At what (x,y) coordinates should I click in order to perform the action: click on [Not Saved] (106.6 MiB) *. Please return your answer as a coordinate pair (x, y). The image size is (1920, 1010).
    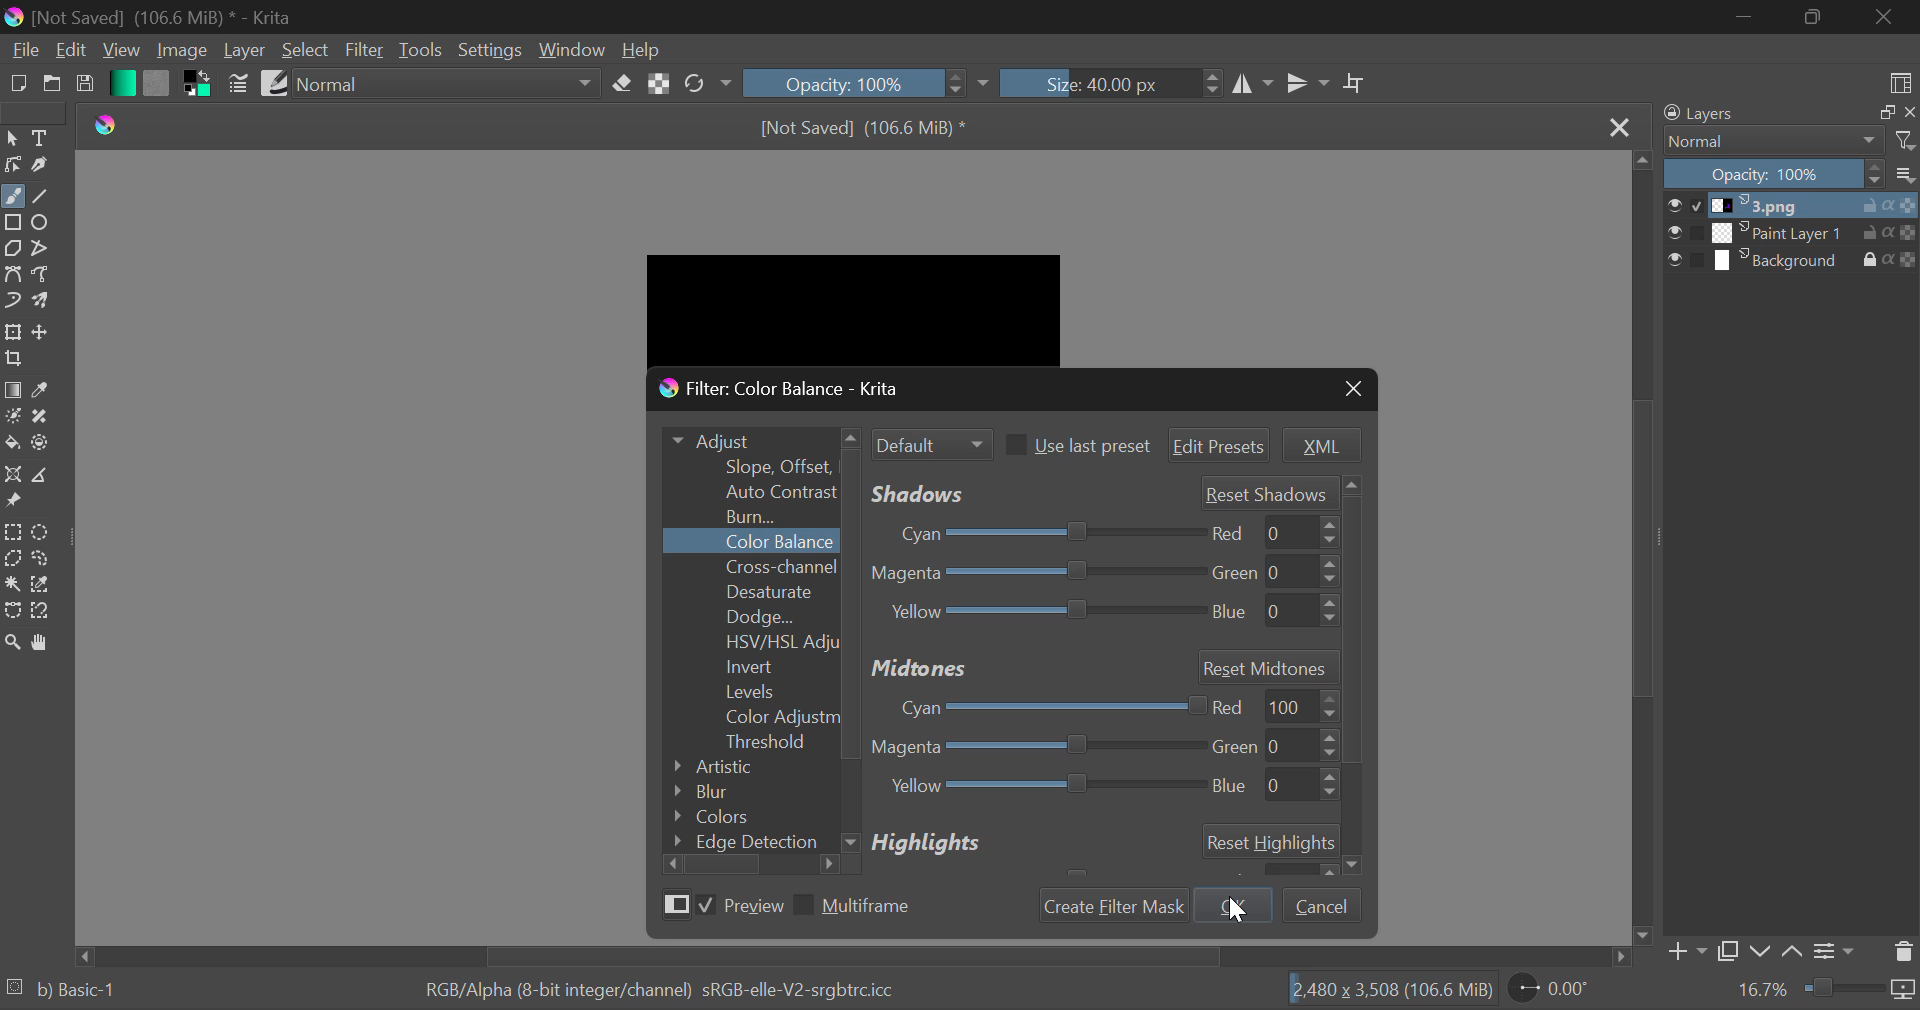
    Looking at the image, I should click on (855, 126).